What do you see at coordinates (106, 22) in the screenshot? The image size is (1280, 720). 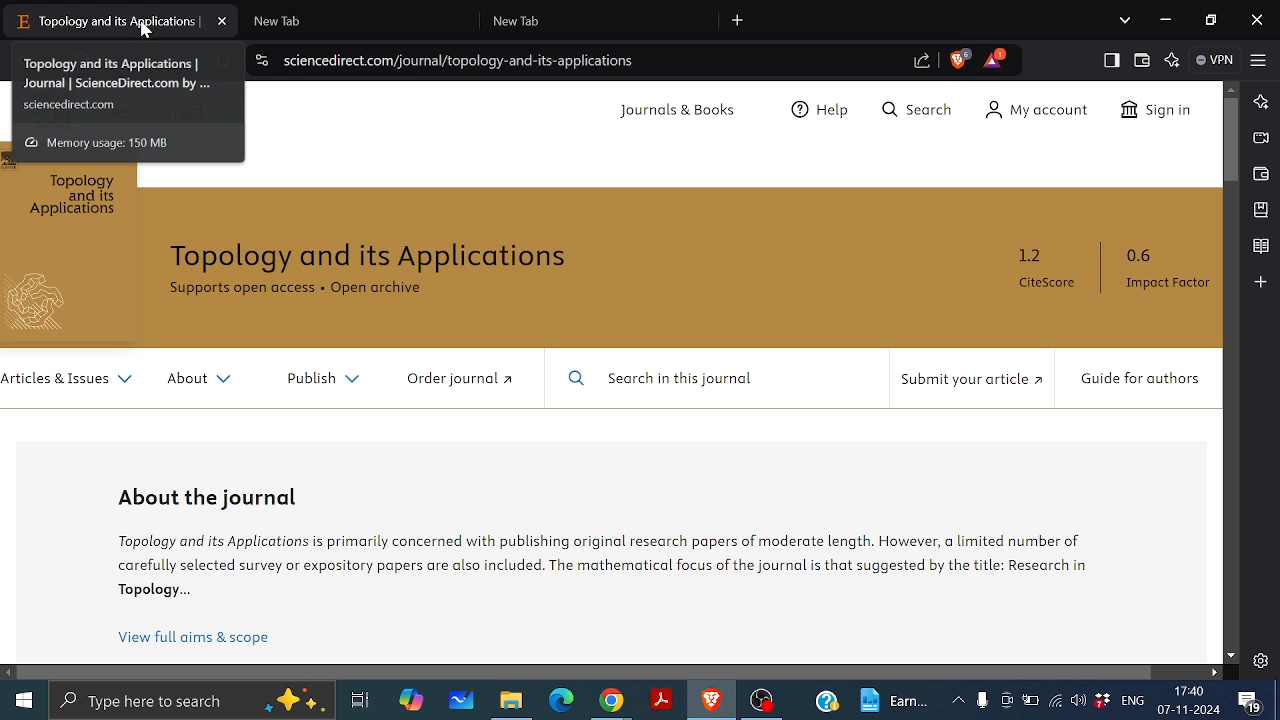 I see `Current Tab` at bounding box center [106, 22].